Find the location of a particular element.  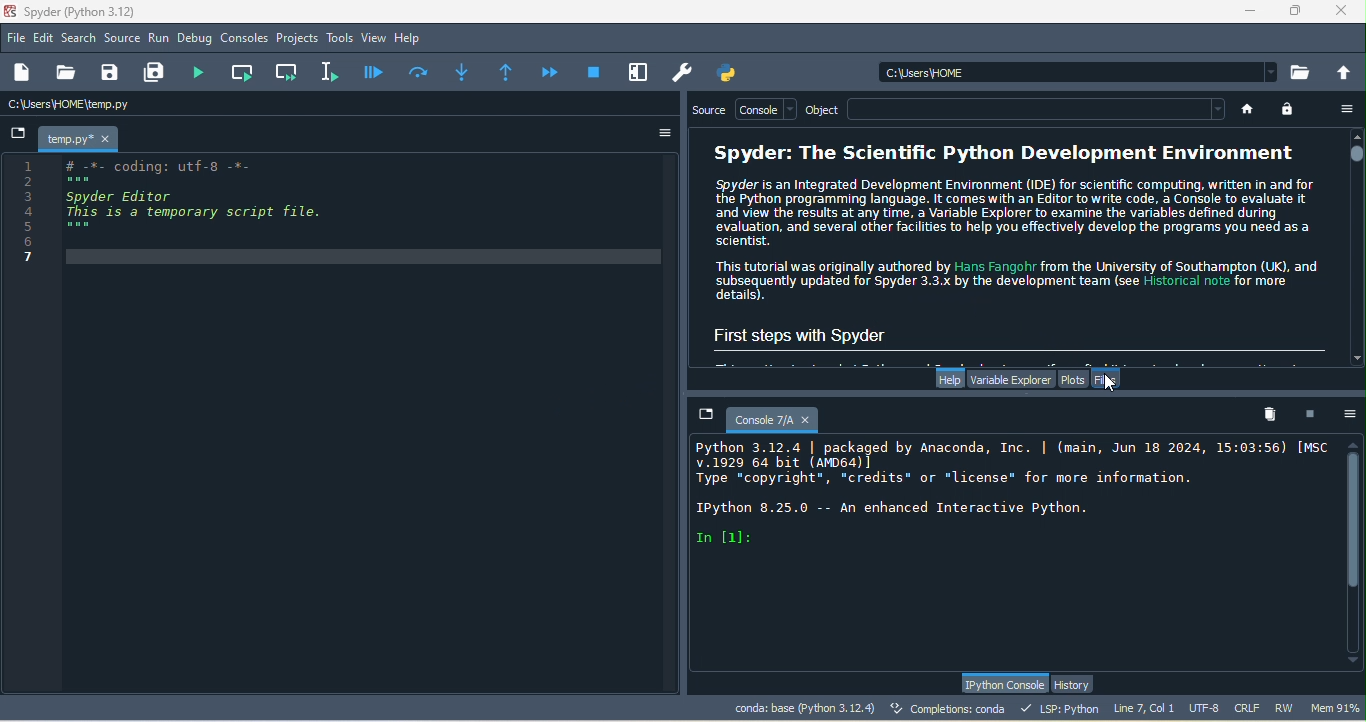

help is located at coordinates (412, 39).